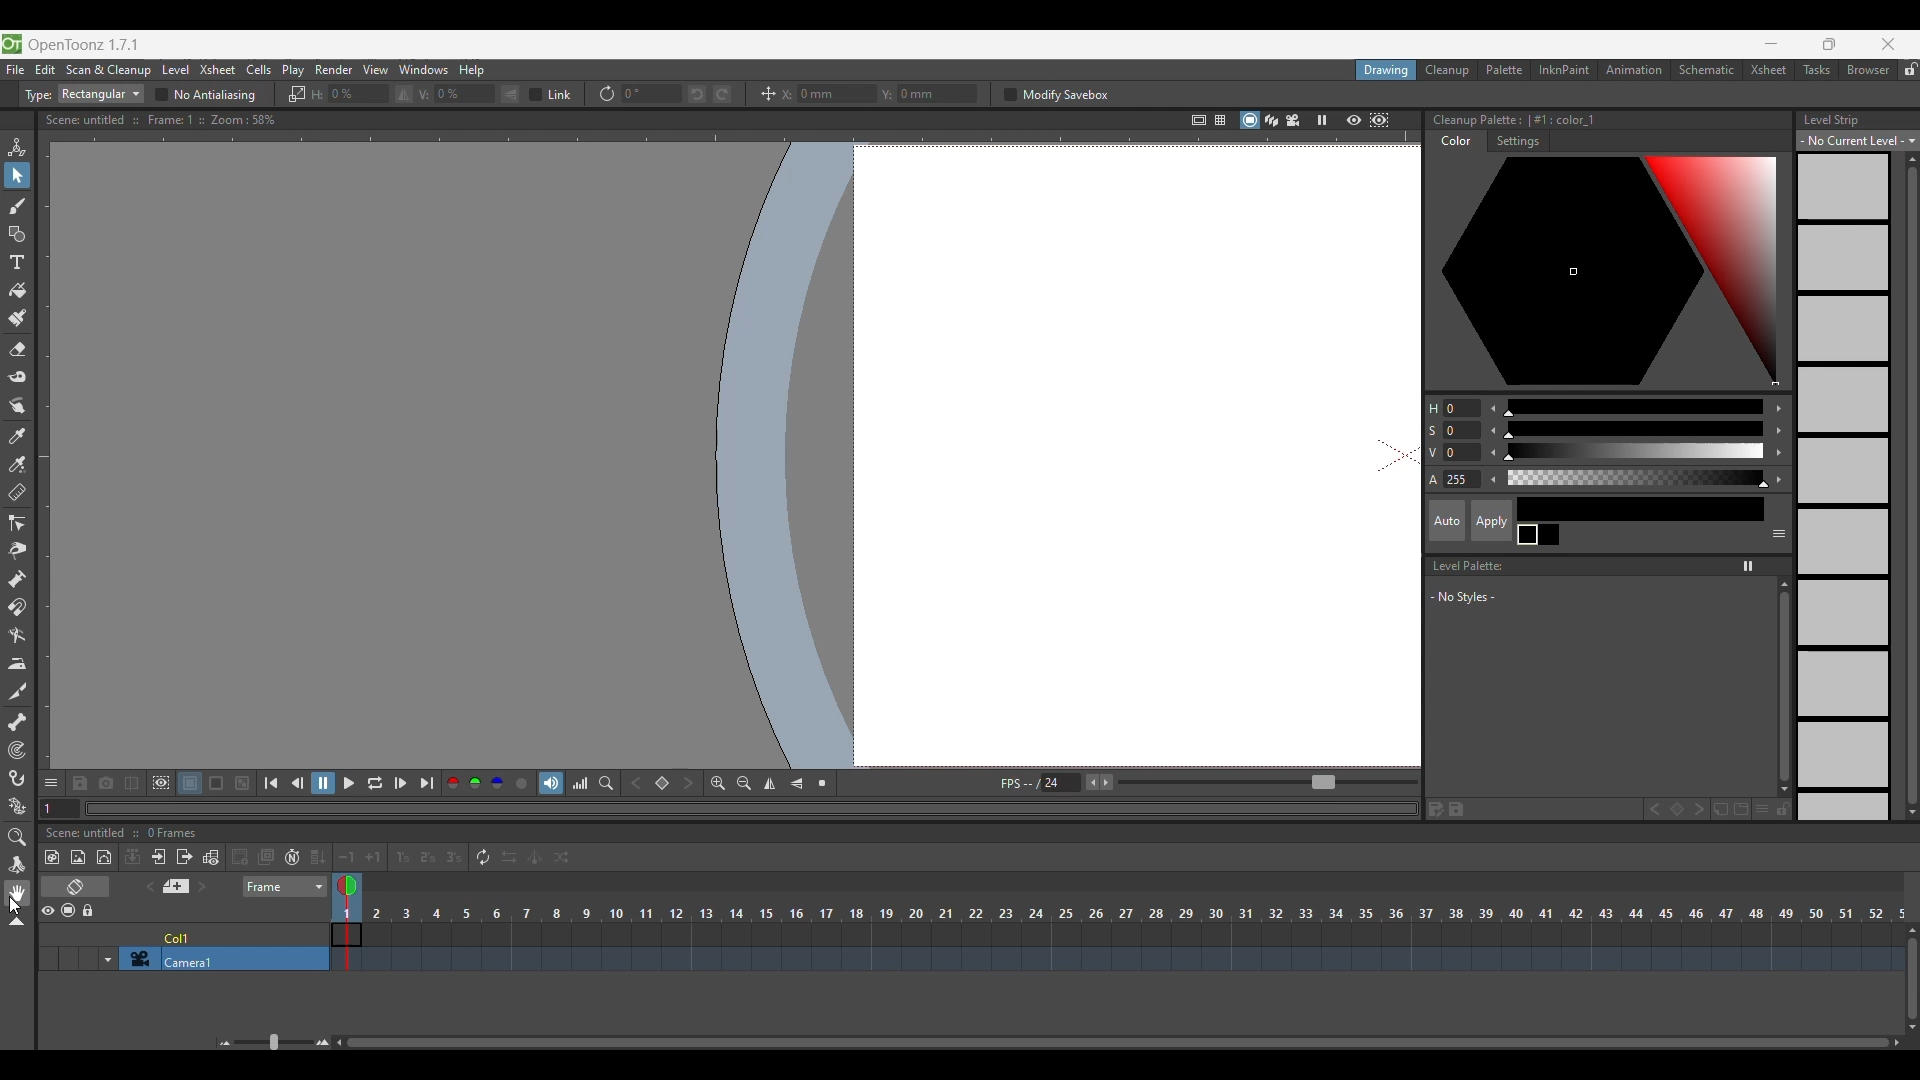  I want to click on Rotate selection right, so click(723, 94).